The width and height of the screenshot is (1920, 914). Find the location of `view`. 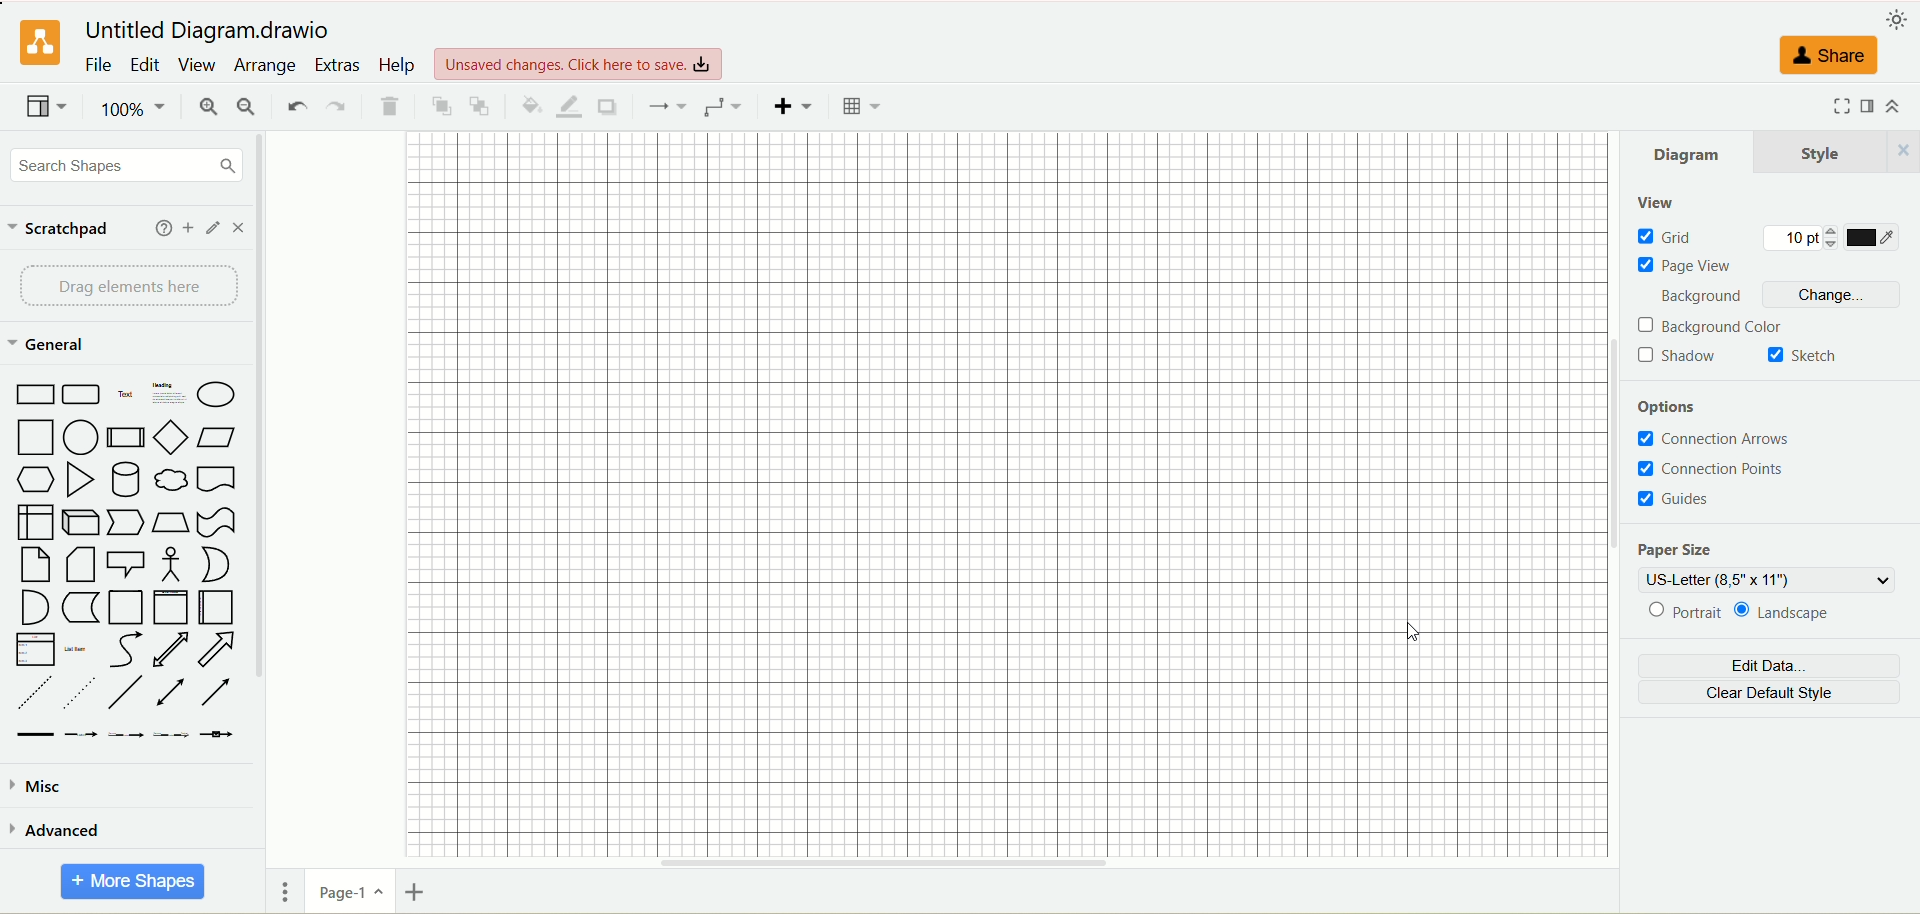

view is located at coordinates (1658, 206).